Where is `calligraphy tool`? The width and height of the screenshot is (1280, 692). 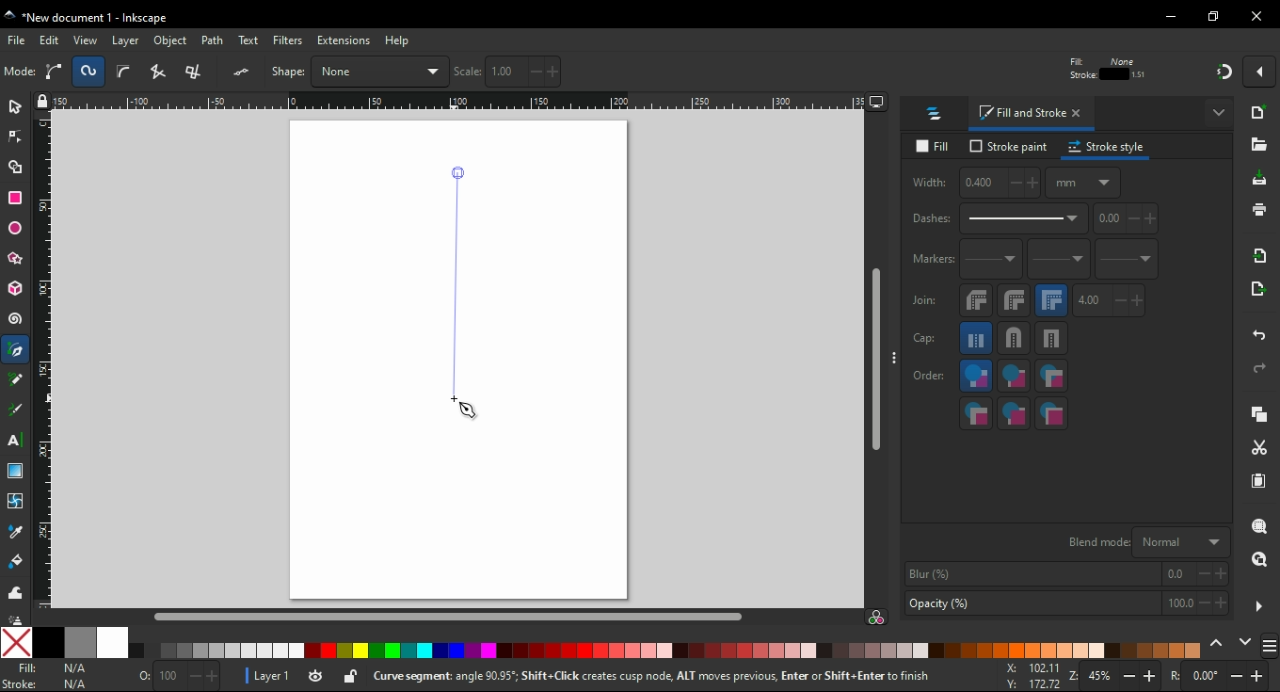
calligraphy tool is located at coordinates (16, 410).